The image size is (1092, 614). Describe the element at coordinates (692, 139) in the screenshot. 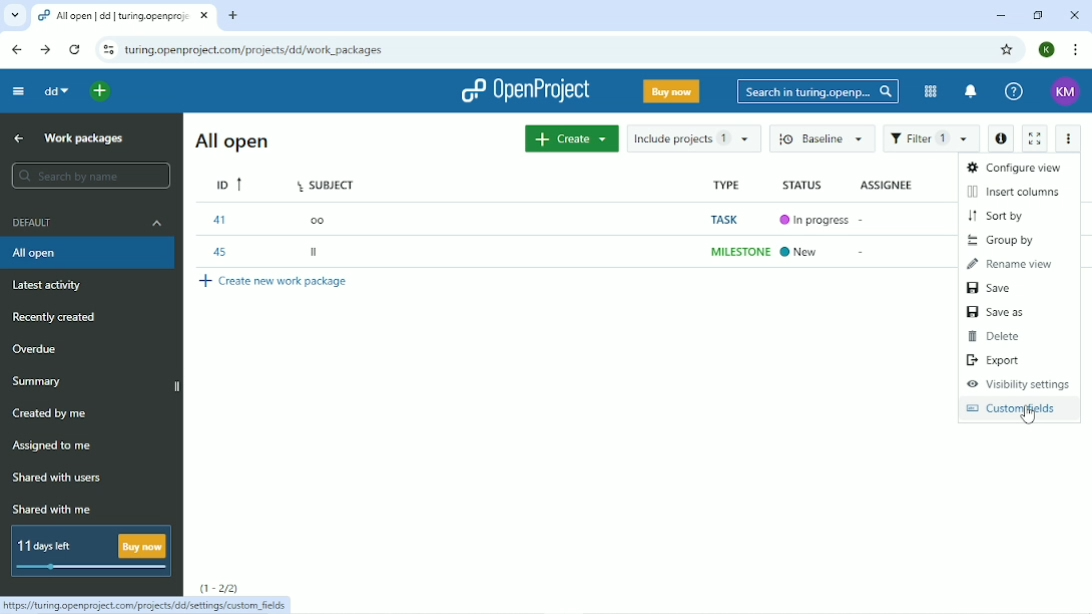

I see `Include projects` at that location.